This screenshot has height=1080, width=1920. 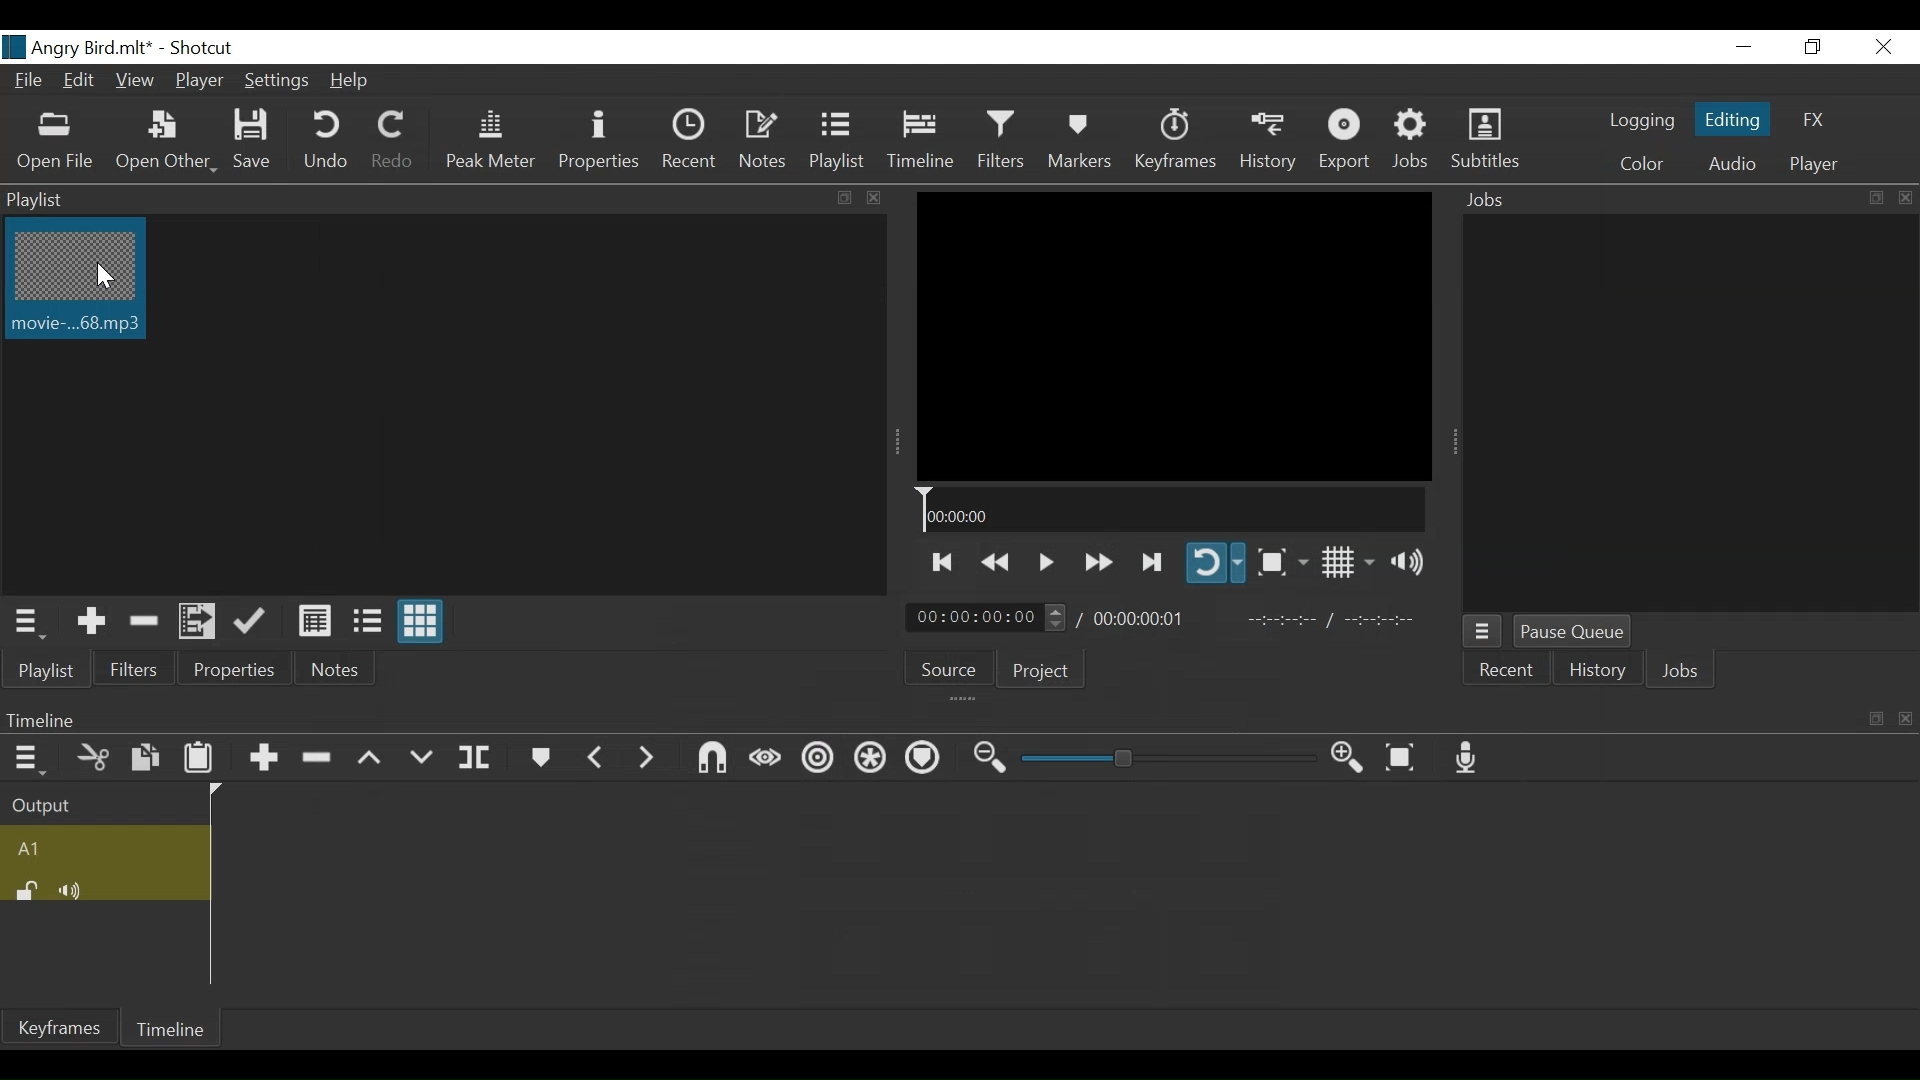 I want to click on Paste, so click(x=201, y=757).